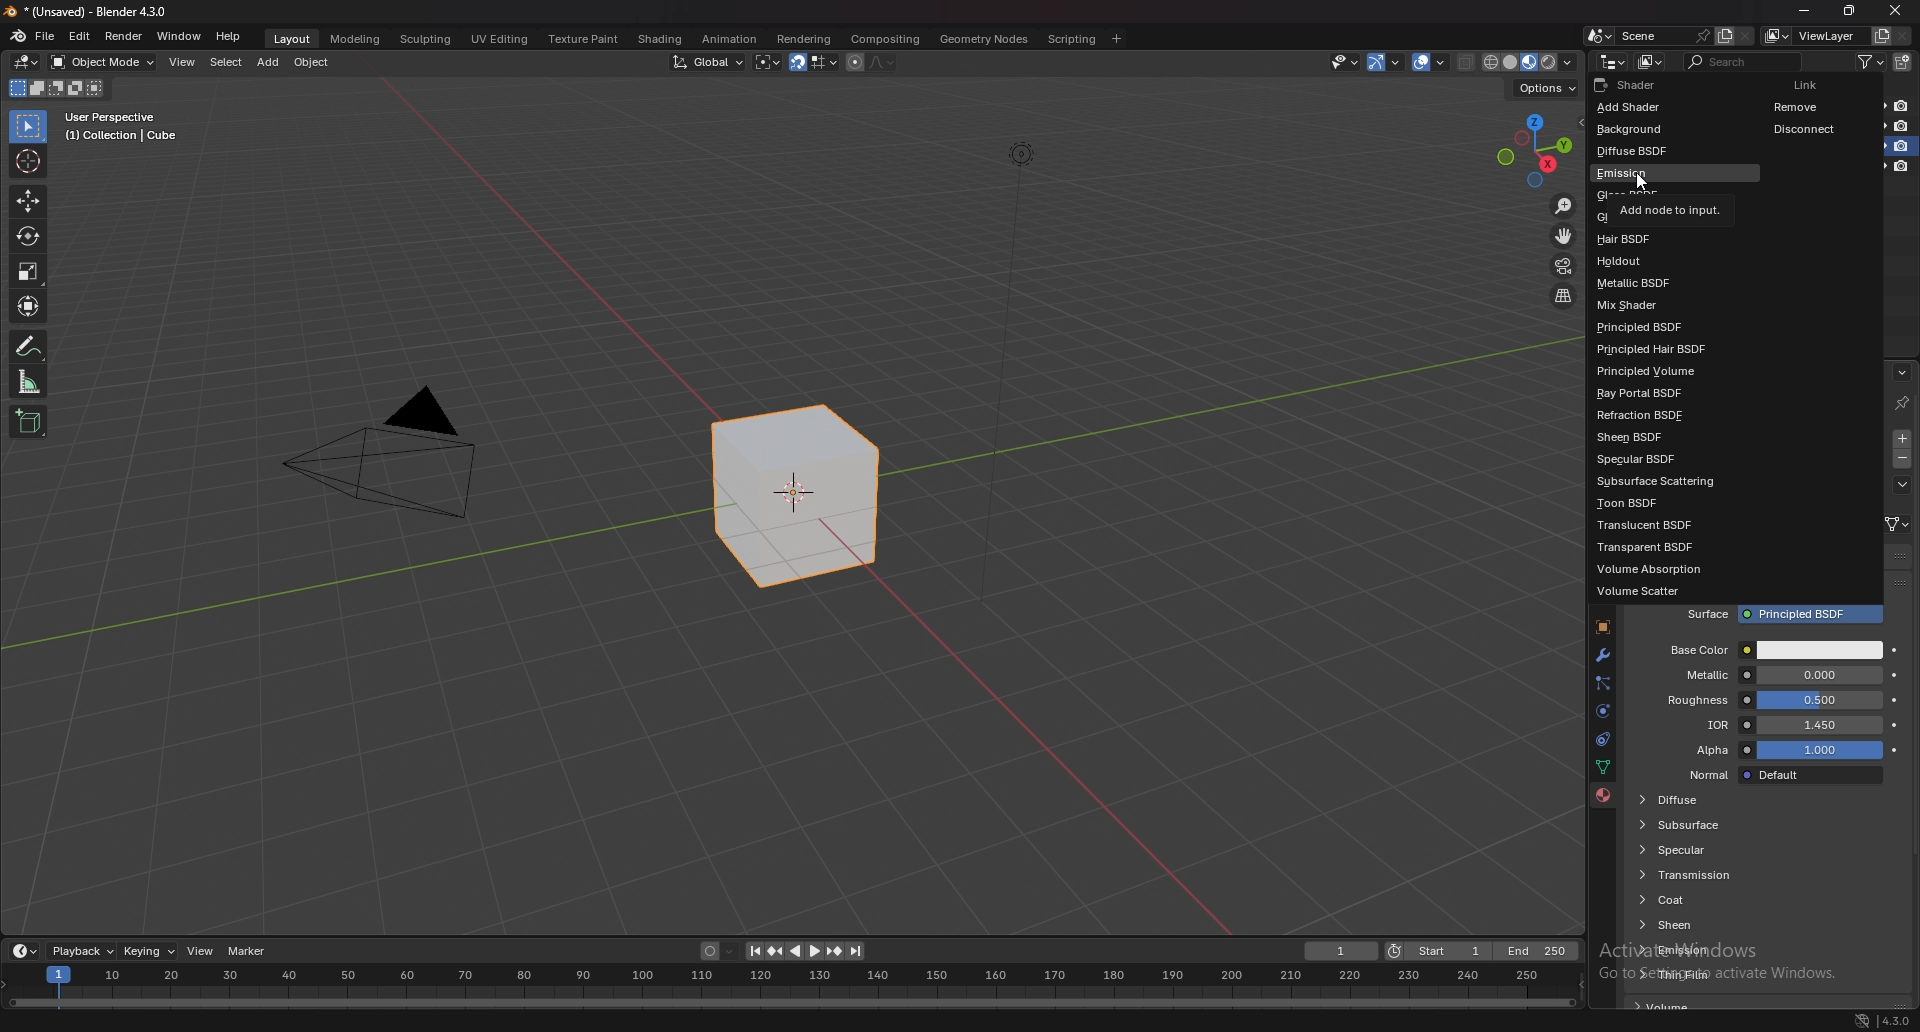 This screenshot has height=1032, width=1920. Describe the element at coordinates (1661, 417) in the screenshot. I see `refraction bsdf` at that location.